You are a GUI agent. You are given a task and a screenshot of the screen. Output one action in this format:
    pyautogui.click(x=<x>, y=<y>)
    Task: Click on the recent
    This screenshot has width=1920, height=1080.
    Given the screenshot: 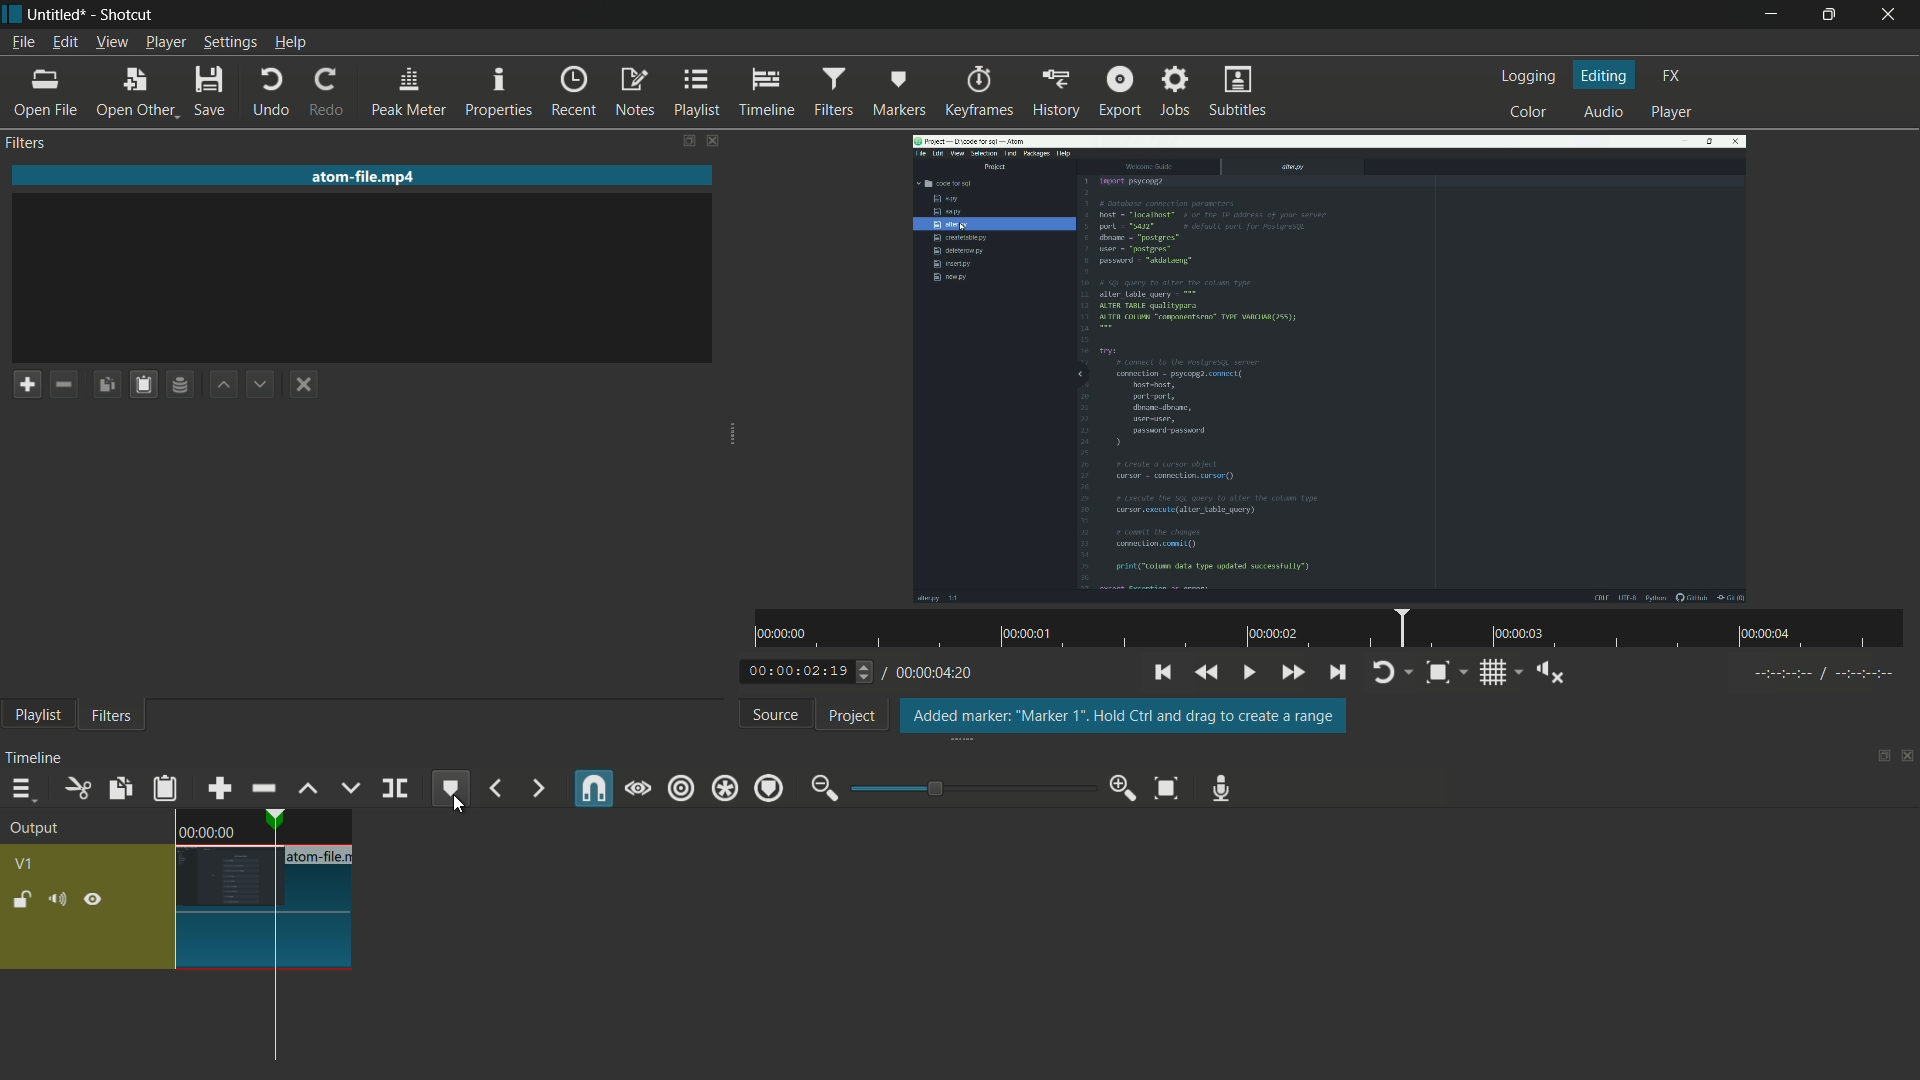 What is the action you would take?
    pyautogui.click(x=568, y=93)
    